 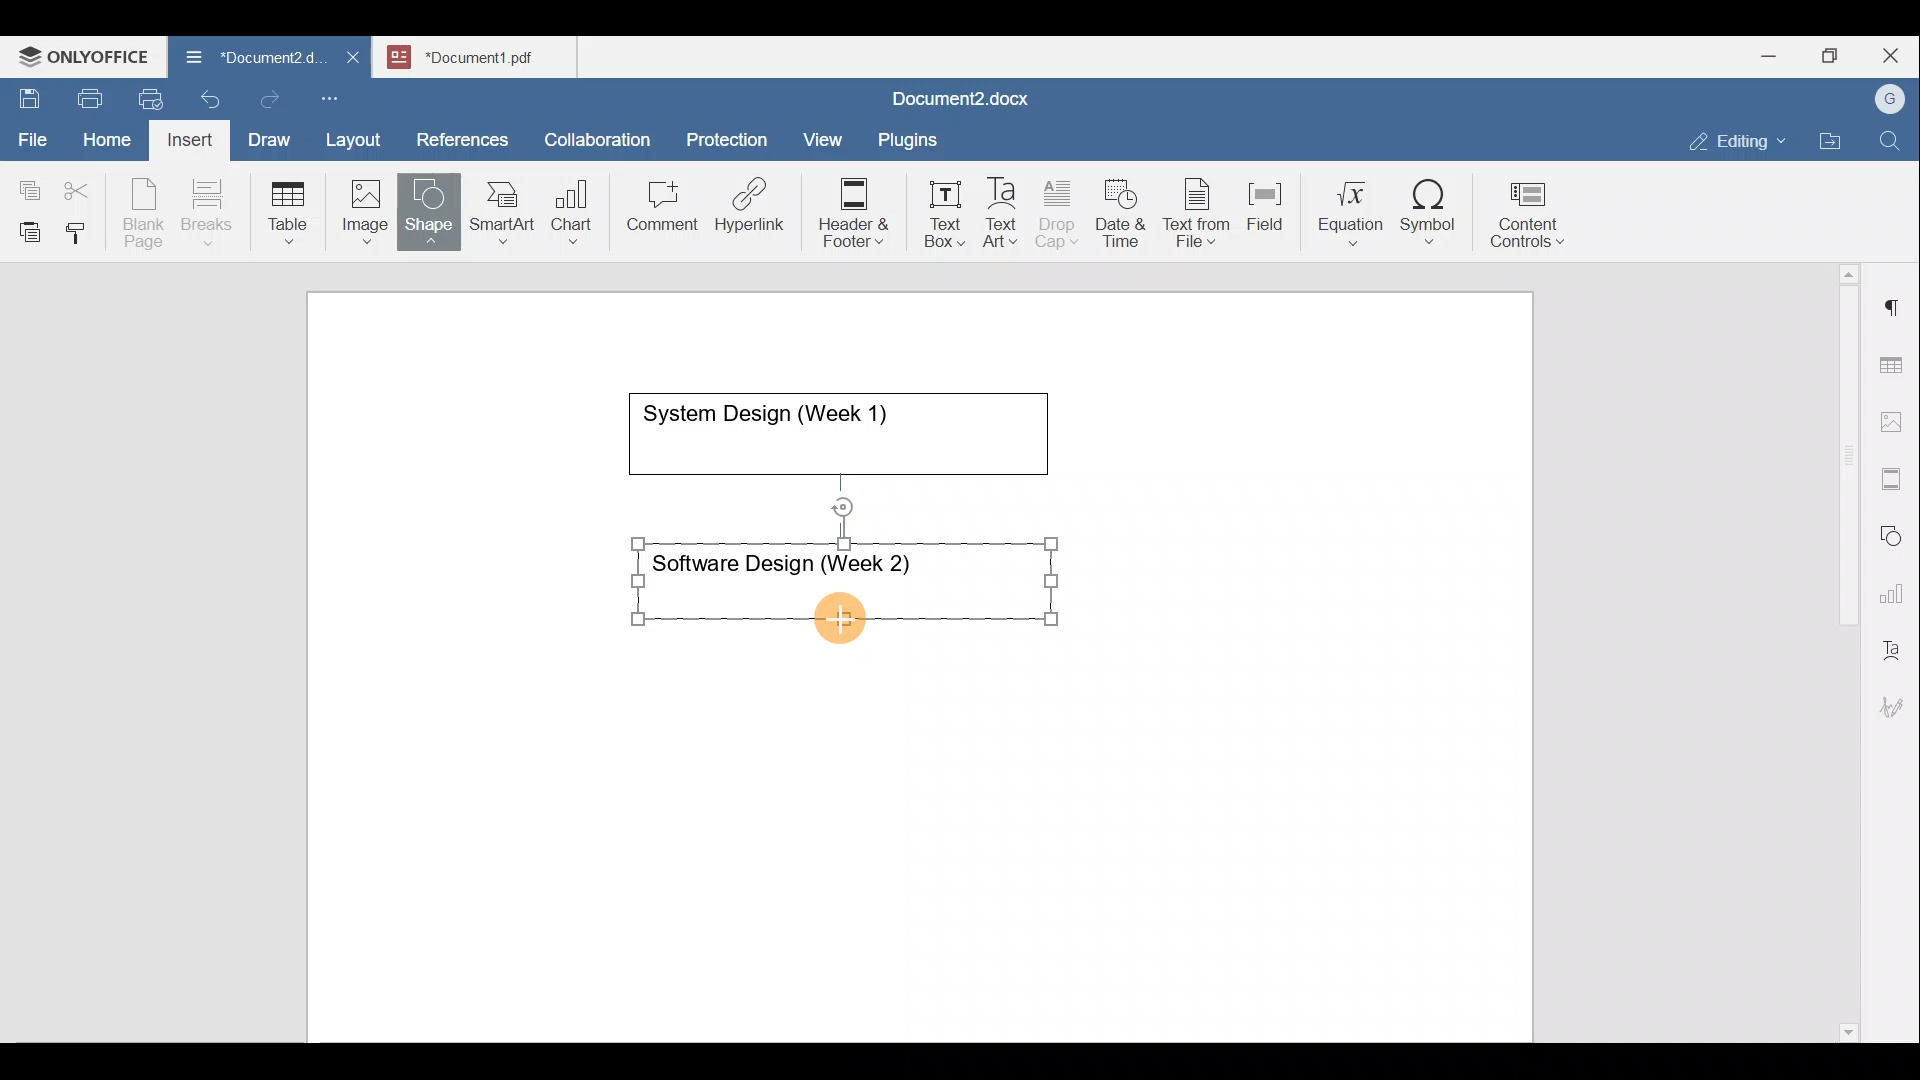 I want to click on Document name, so click(x=486, y=54).